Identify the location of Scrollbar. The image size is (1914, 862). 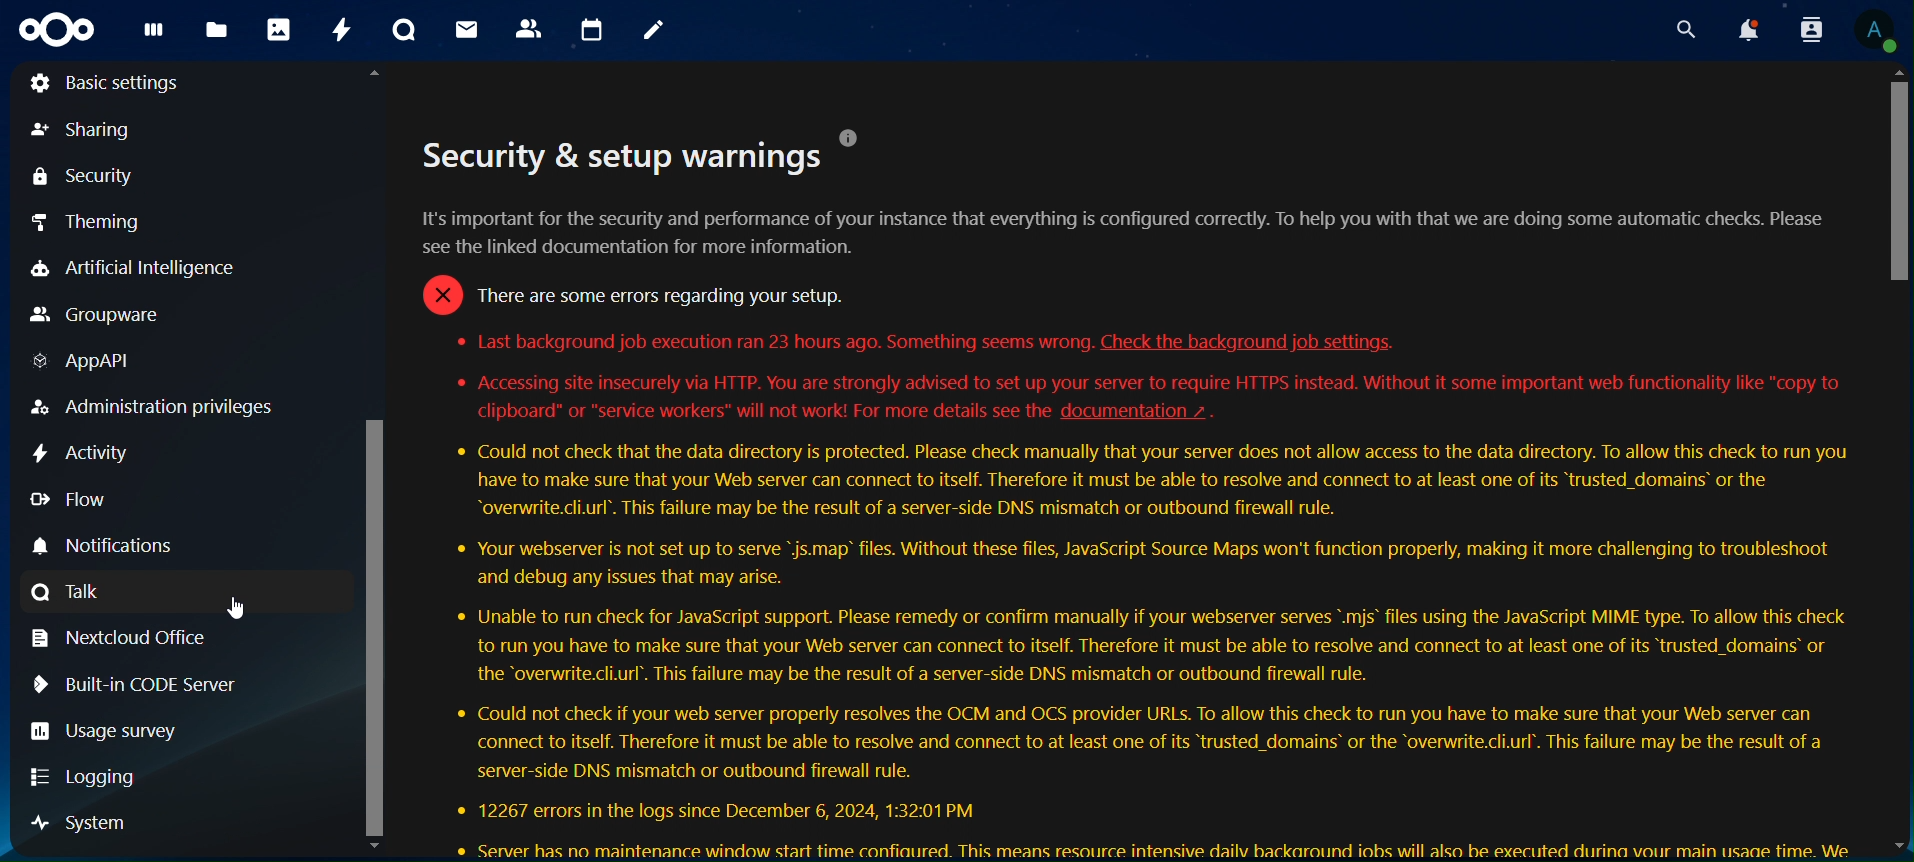
(1894, 459).